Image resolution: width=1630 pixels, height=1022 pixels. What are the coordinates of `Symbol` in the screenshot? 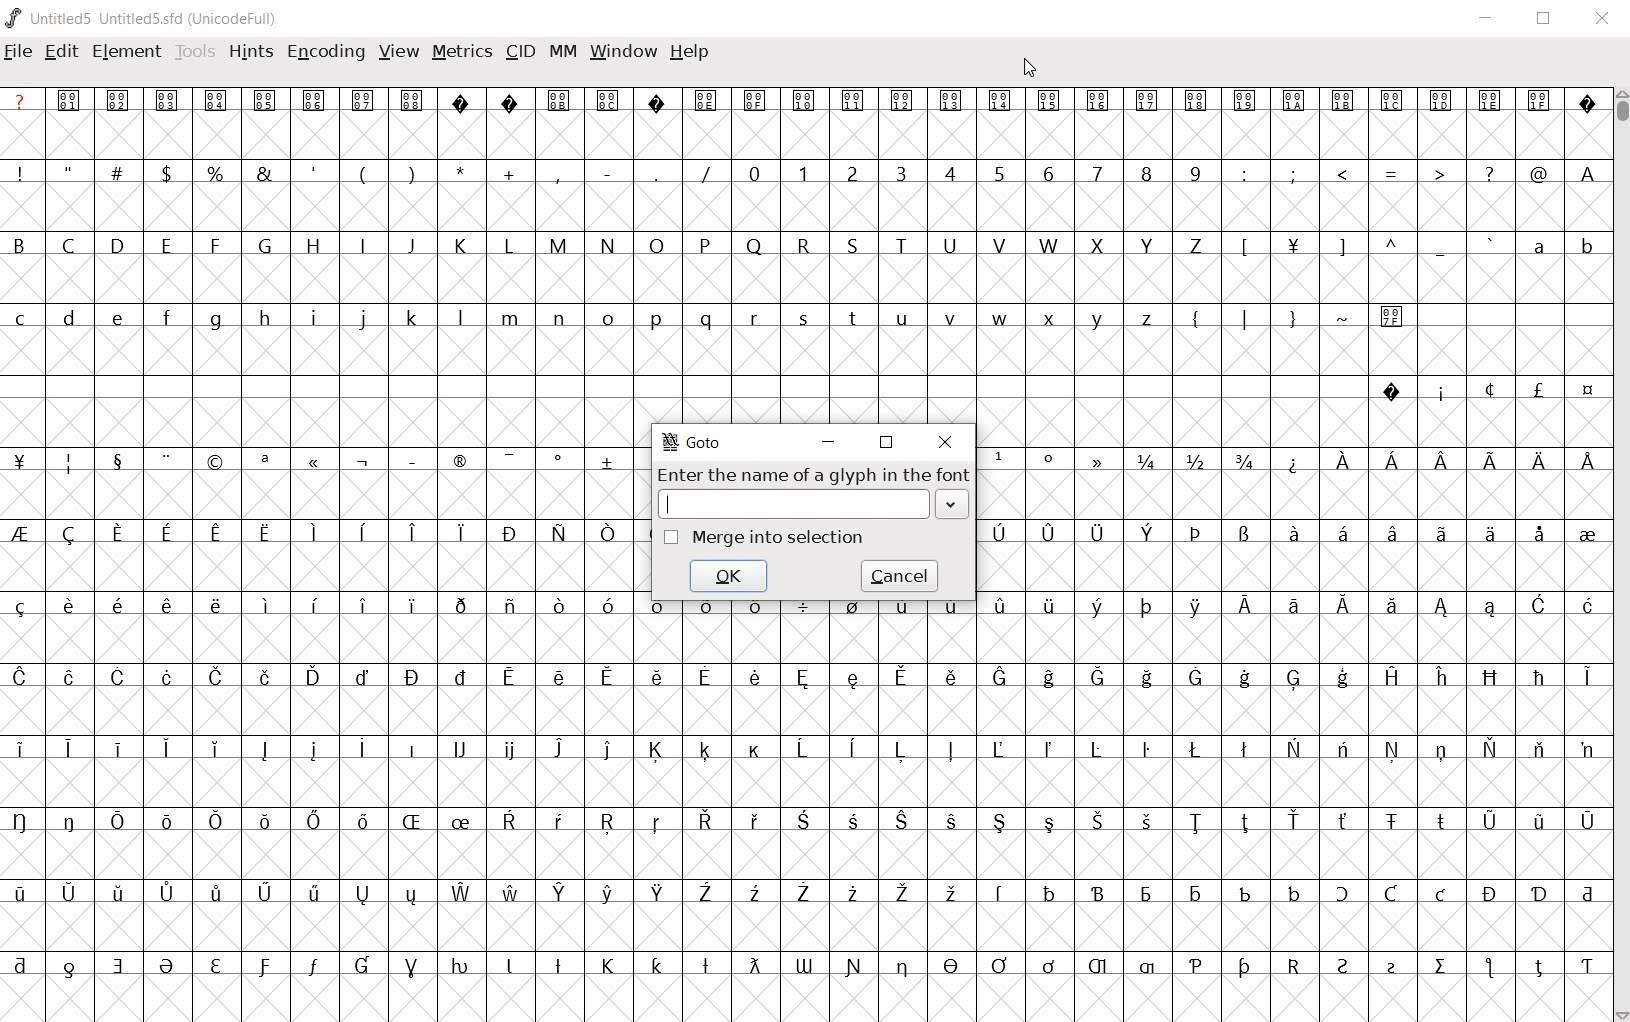 It's located at (1099, 749).